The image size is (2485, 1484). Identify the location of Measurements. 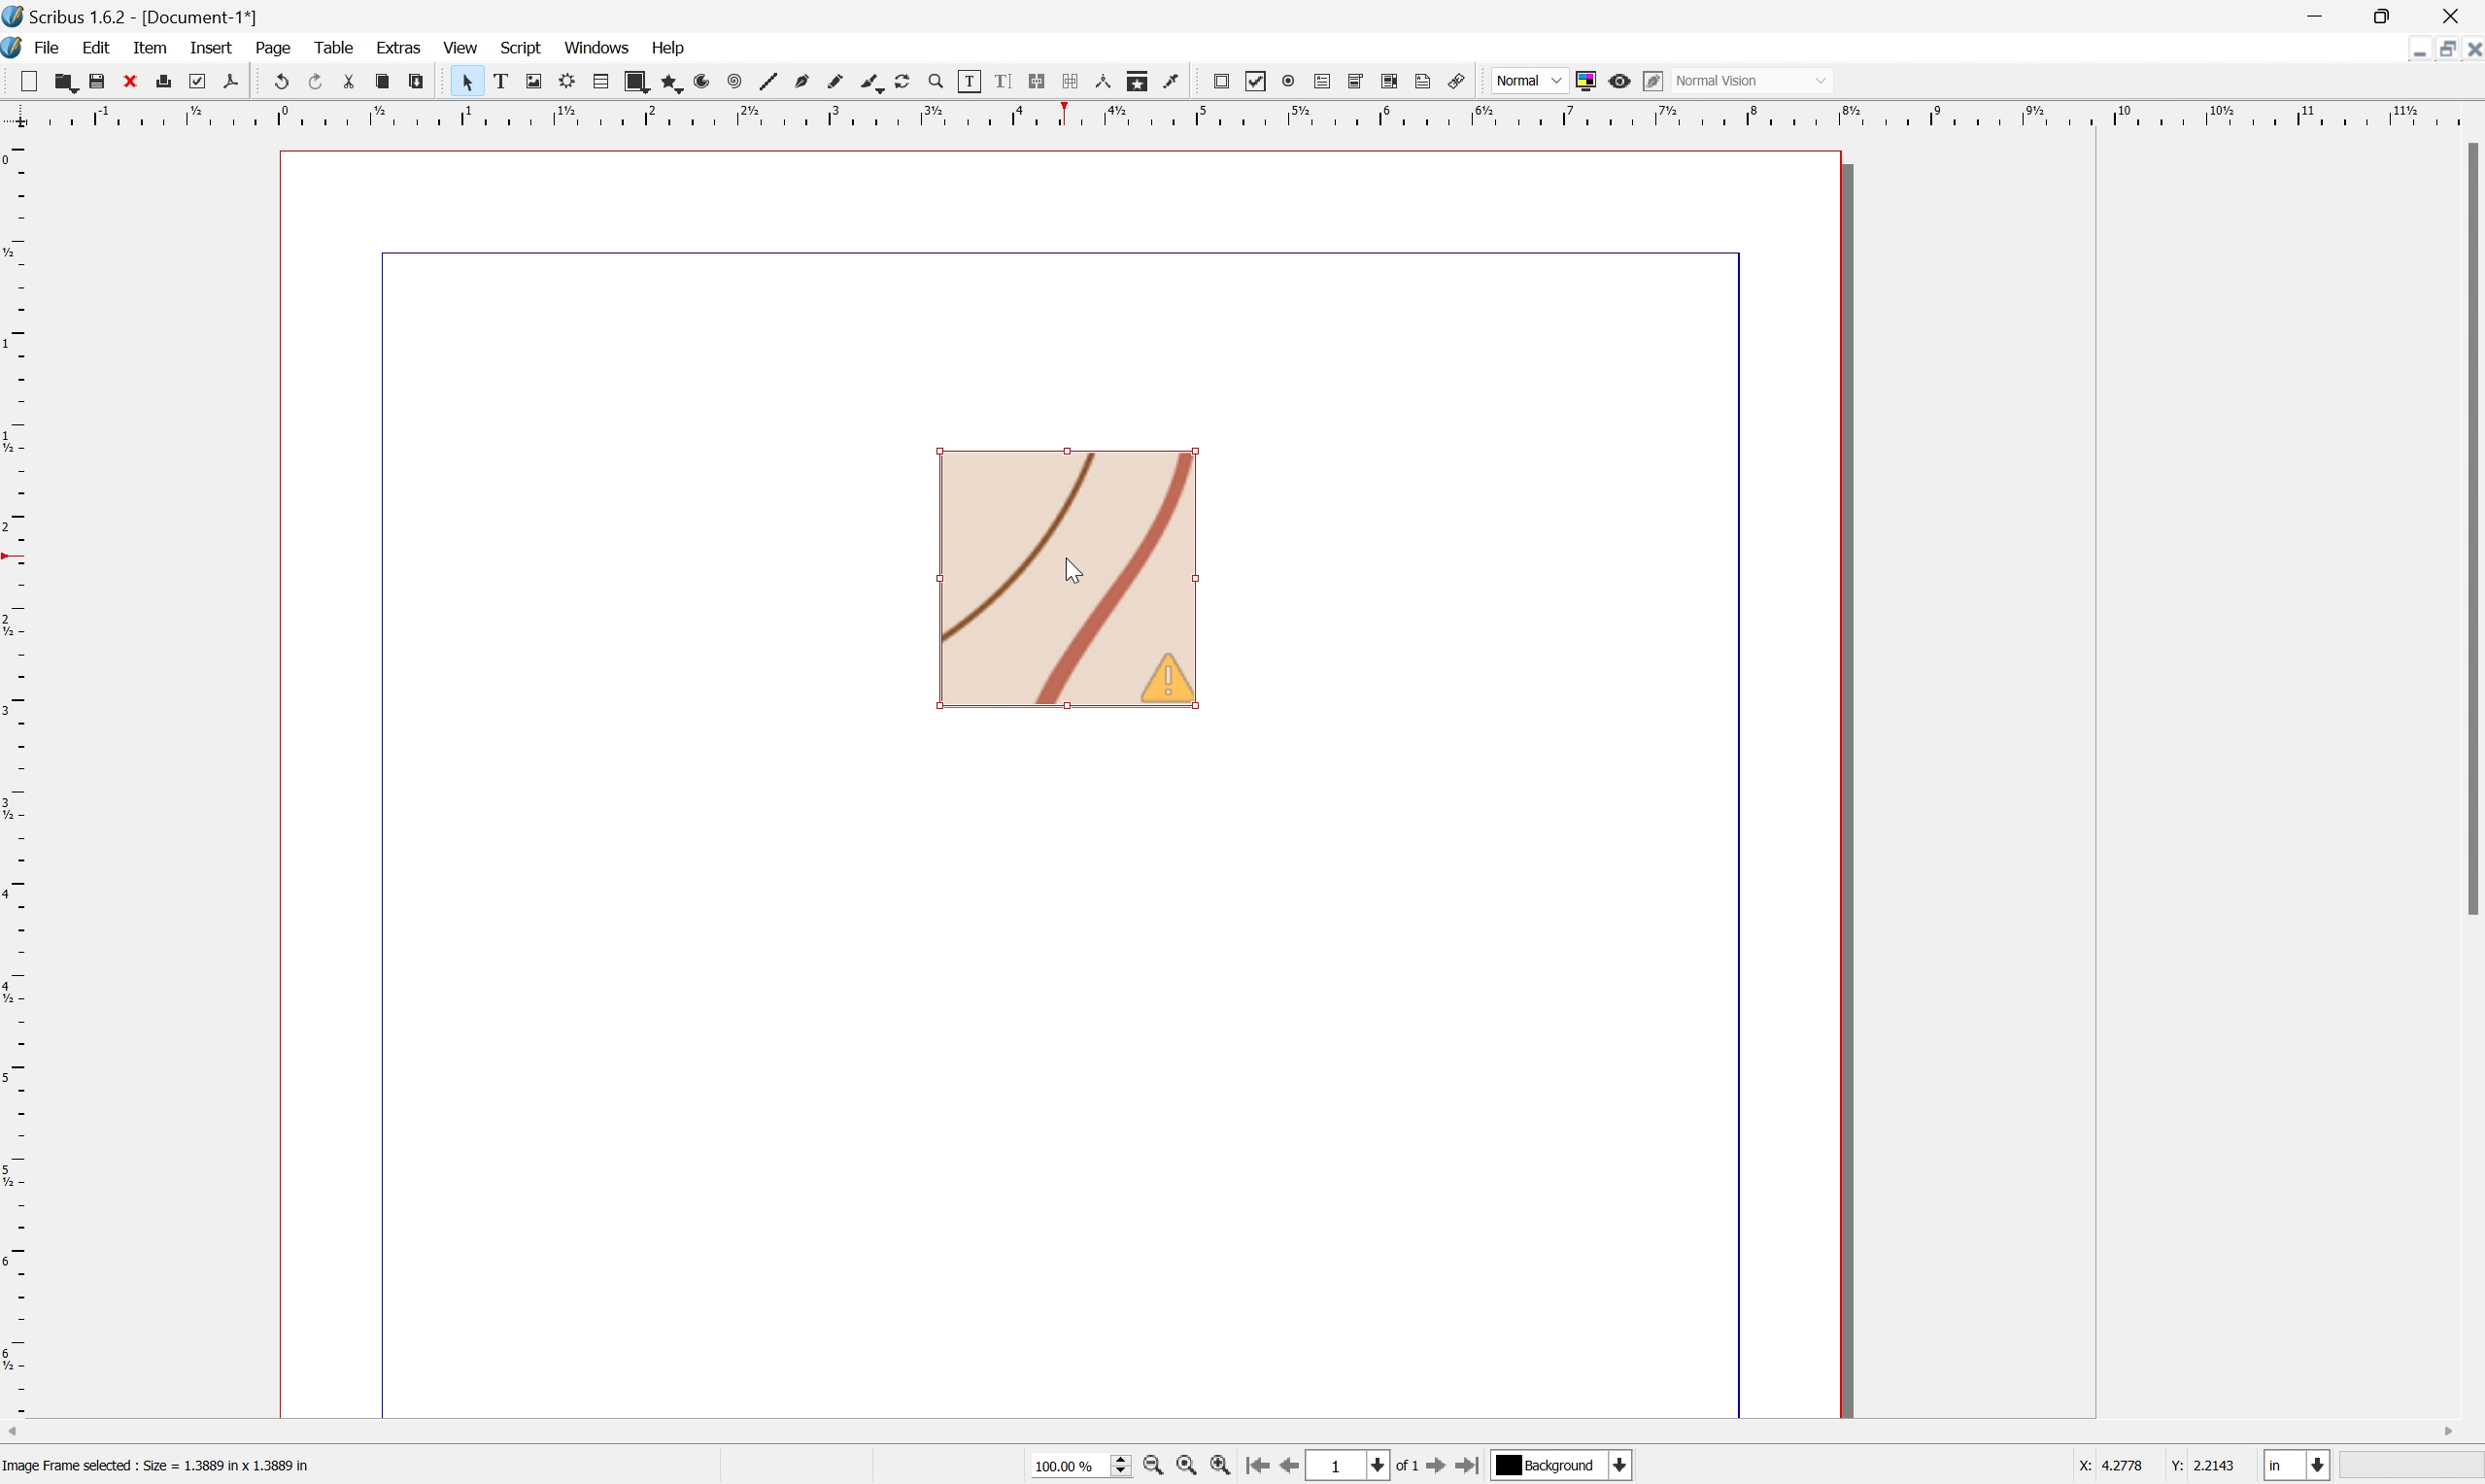
(1109, 81).